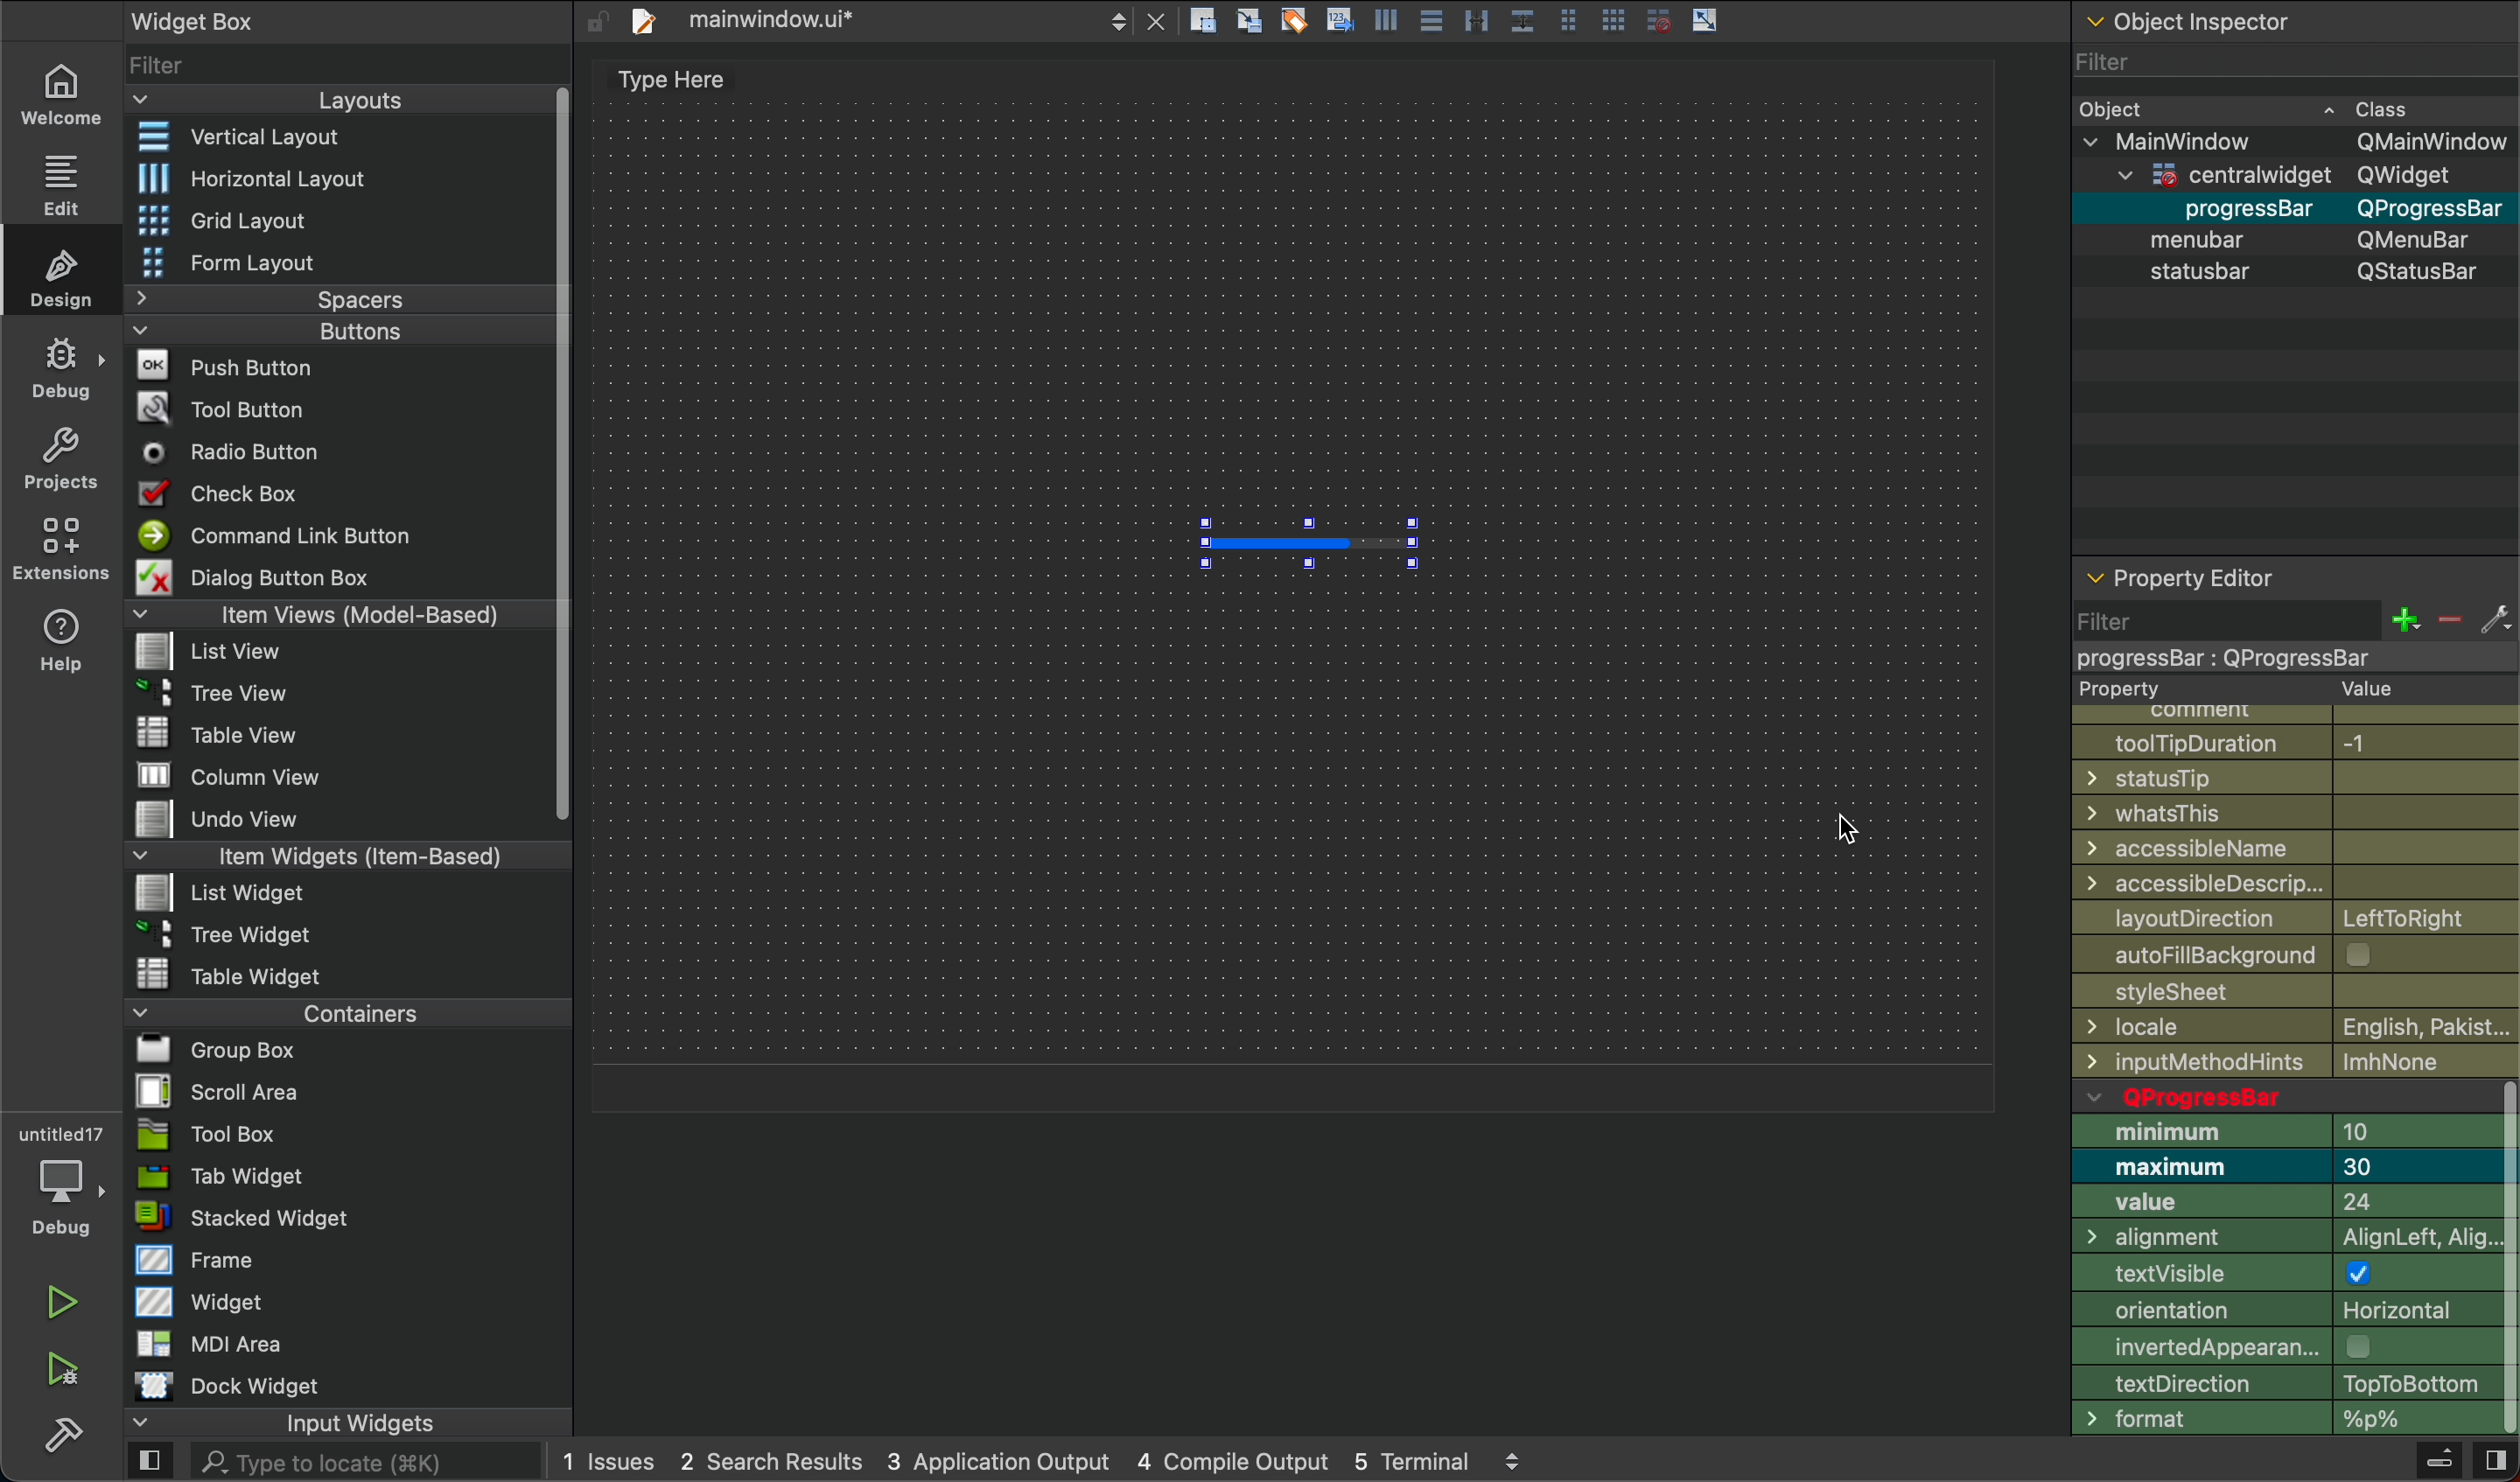 Image resolution: width=2520 pixels, height=1482 pixels. I want to click on Stylesheet, so click(2293, 995).